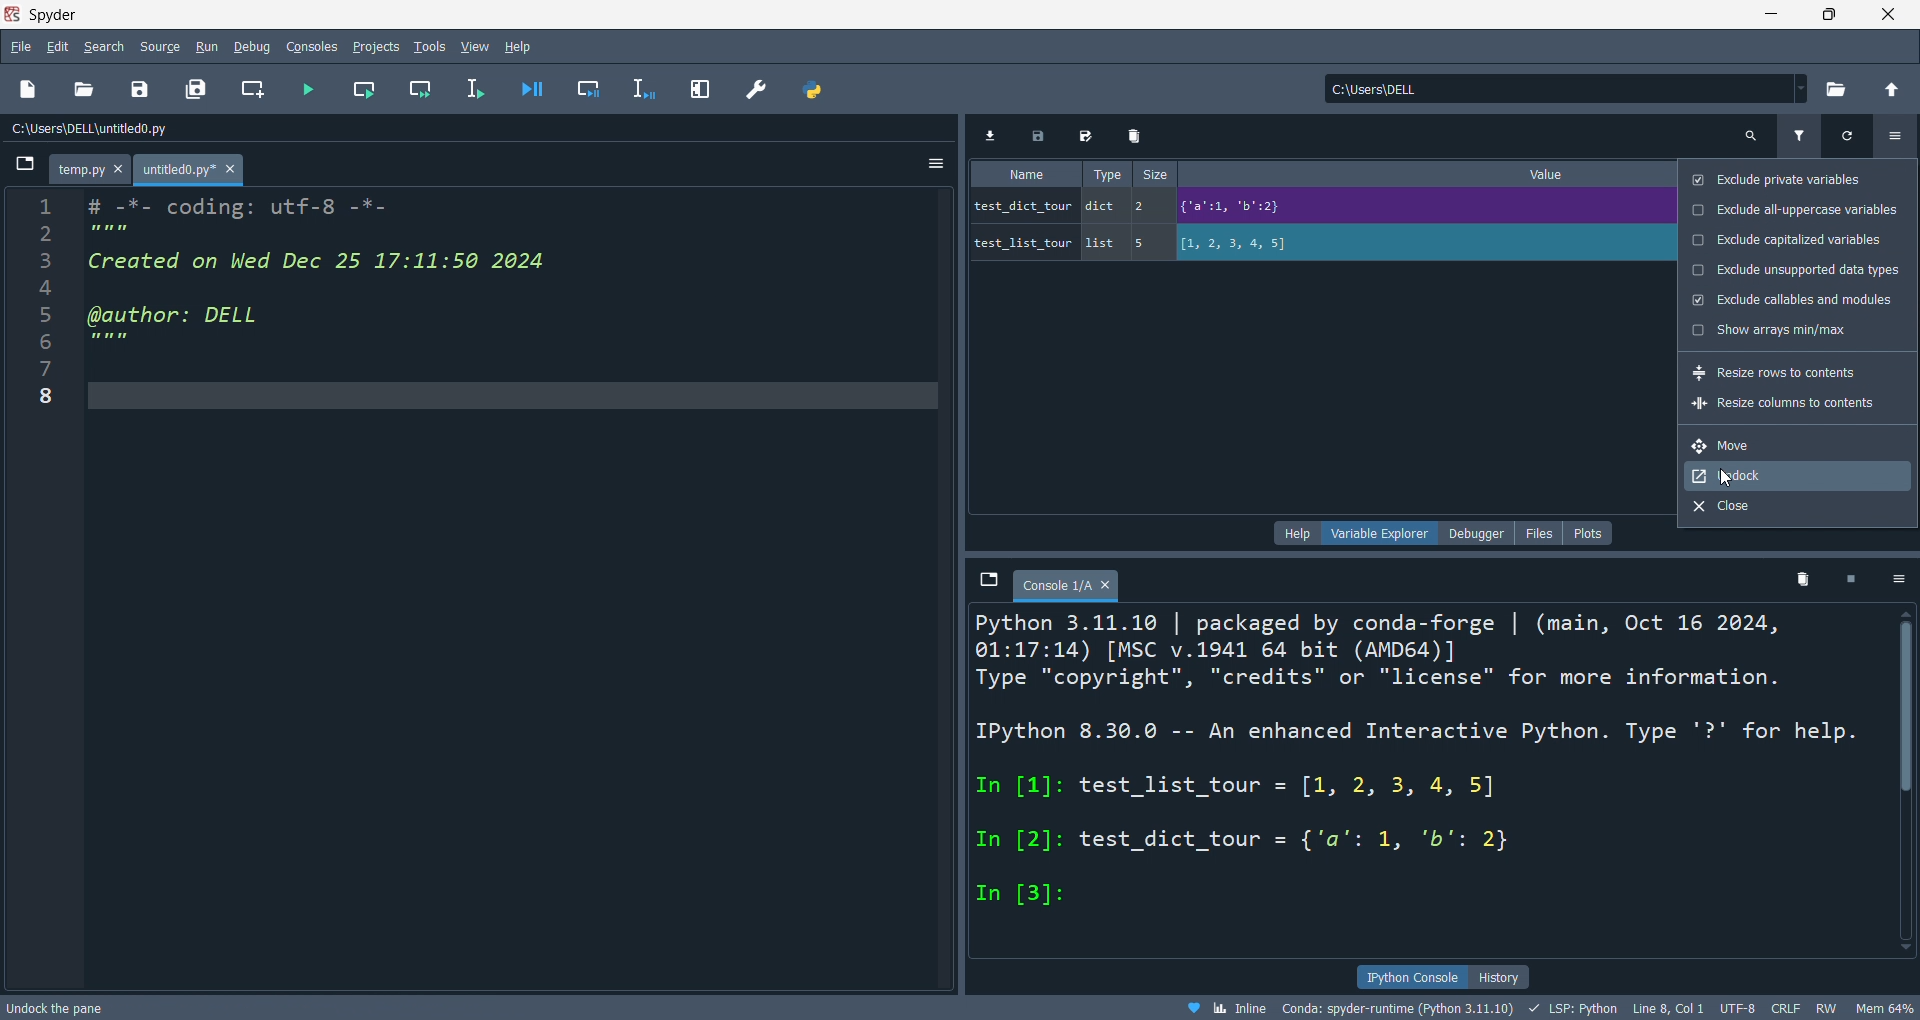 The image size is (1920, 1020). What do you see at coordinates (20, 167) in the screenshot?
I see `browse tabs` at bounding box center [20, 167].